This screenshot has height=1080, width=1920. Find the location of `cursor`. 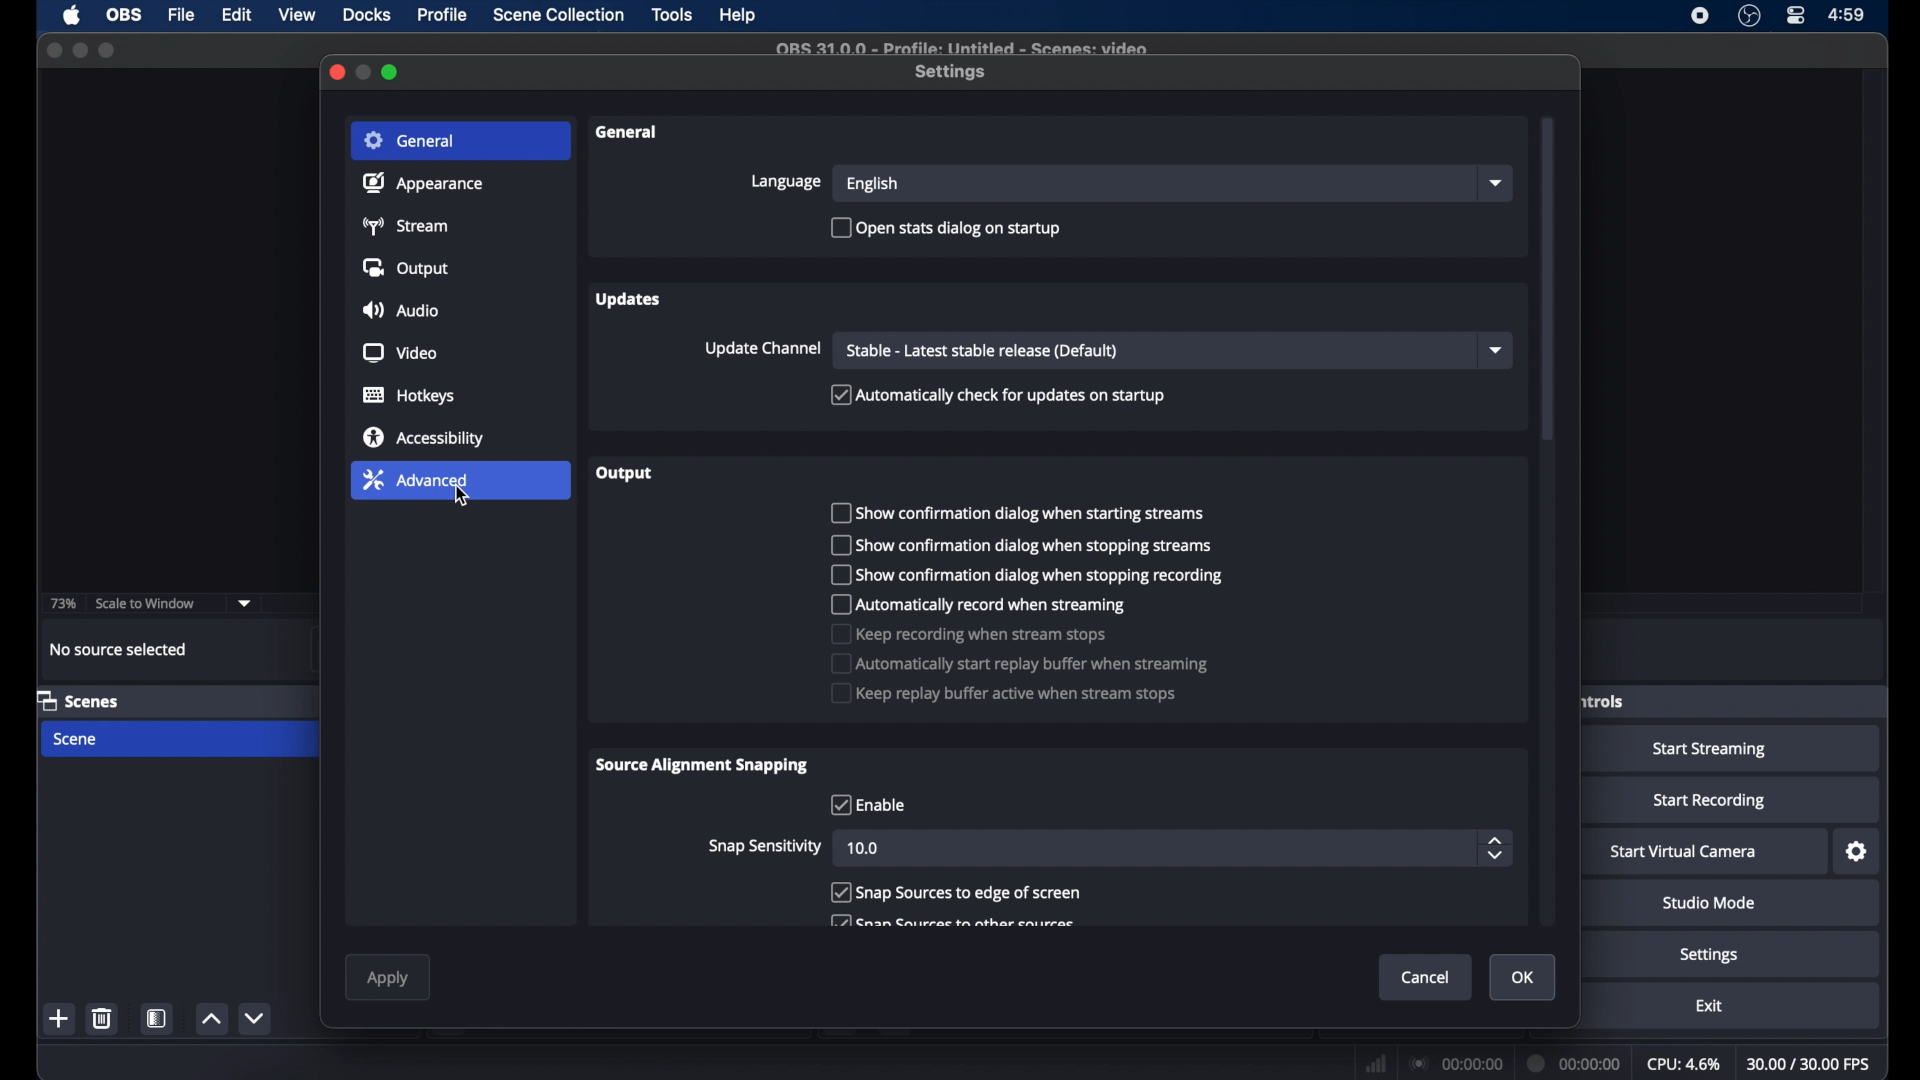

cursor is located at coordinates (463, 499).